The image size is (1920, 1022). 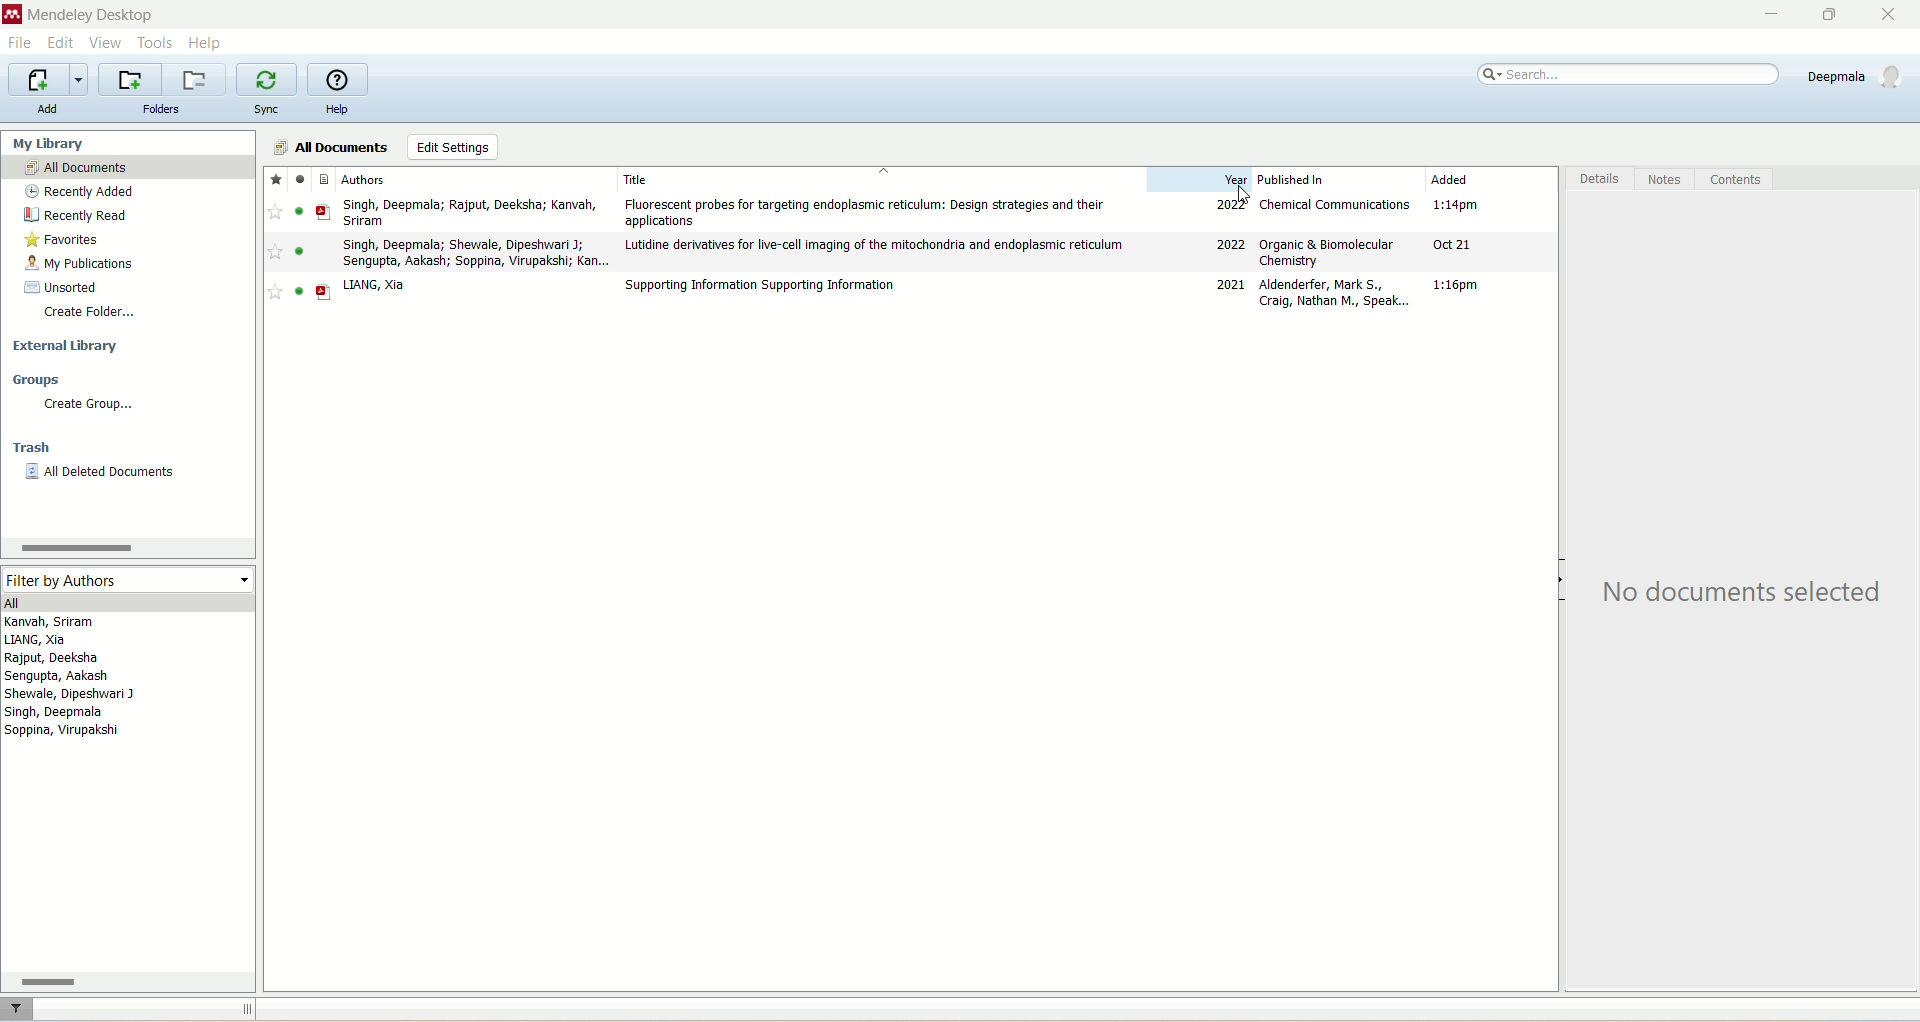 What do you see at coordinates (1855, 73) in the screenshot?
I see `account` at bounding box center [1855, 73].